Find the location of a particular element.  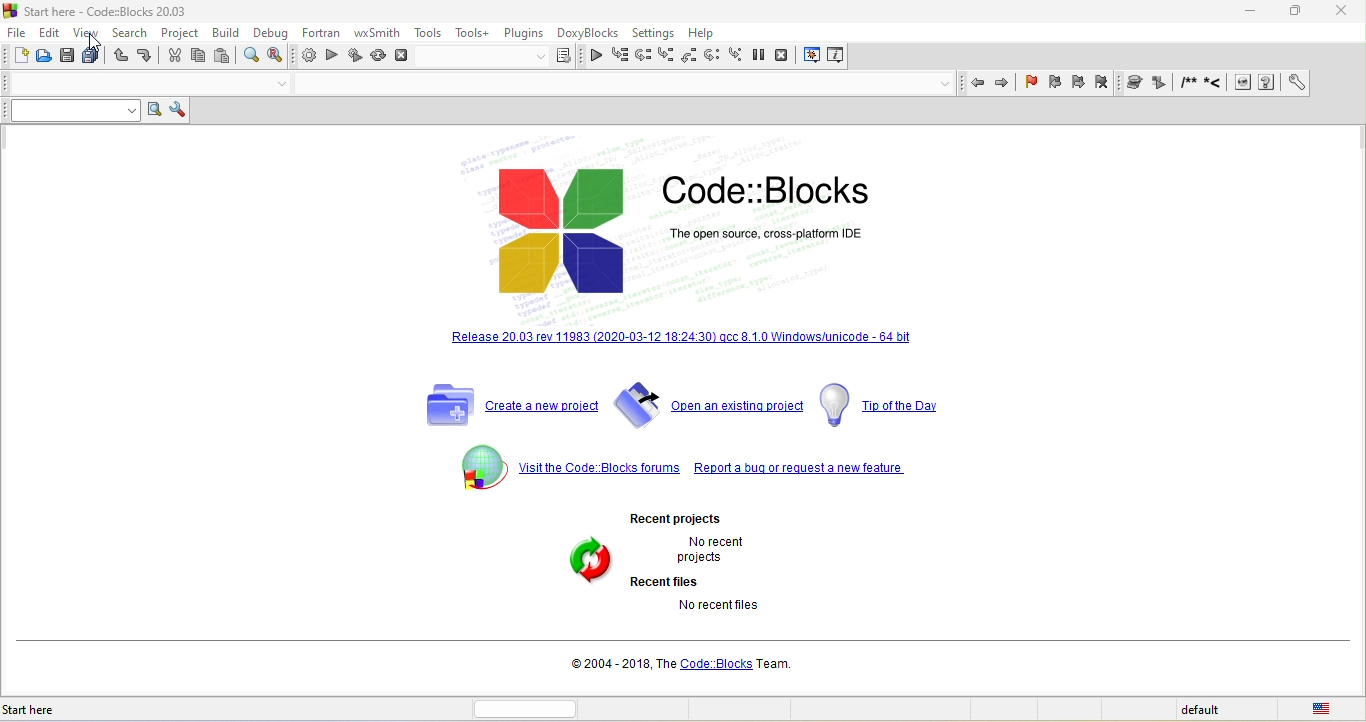

help is located at coordinates (707, 31).